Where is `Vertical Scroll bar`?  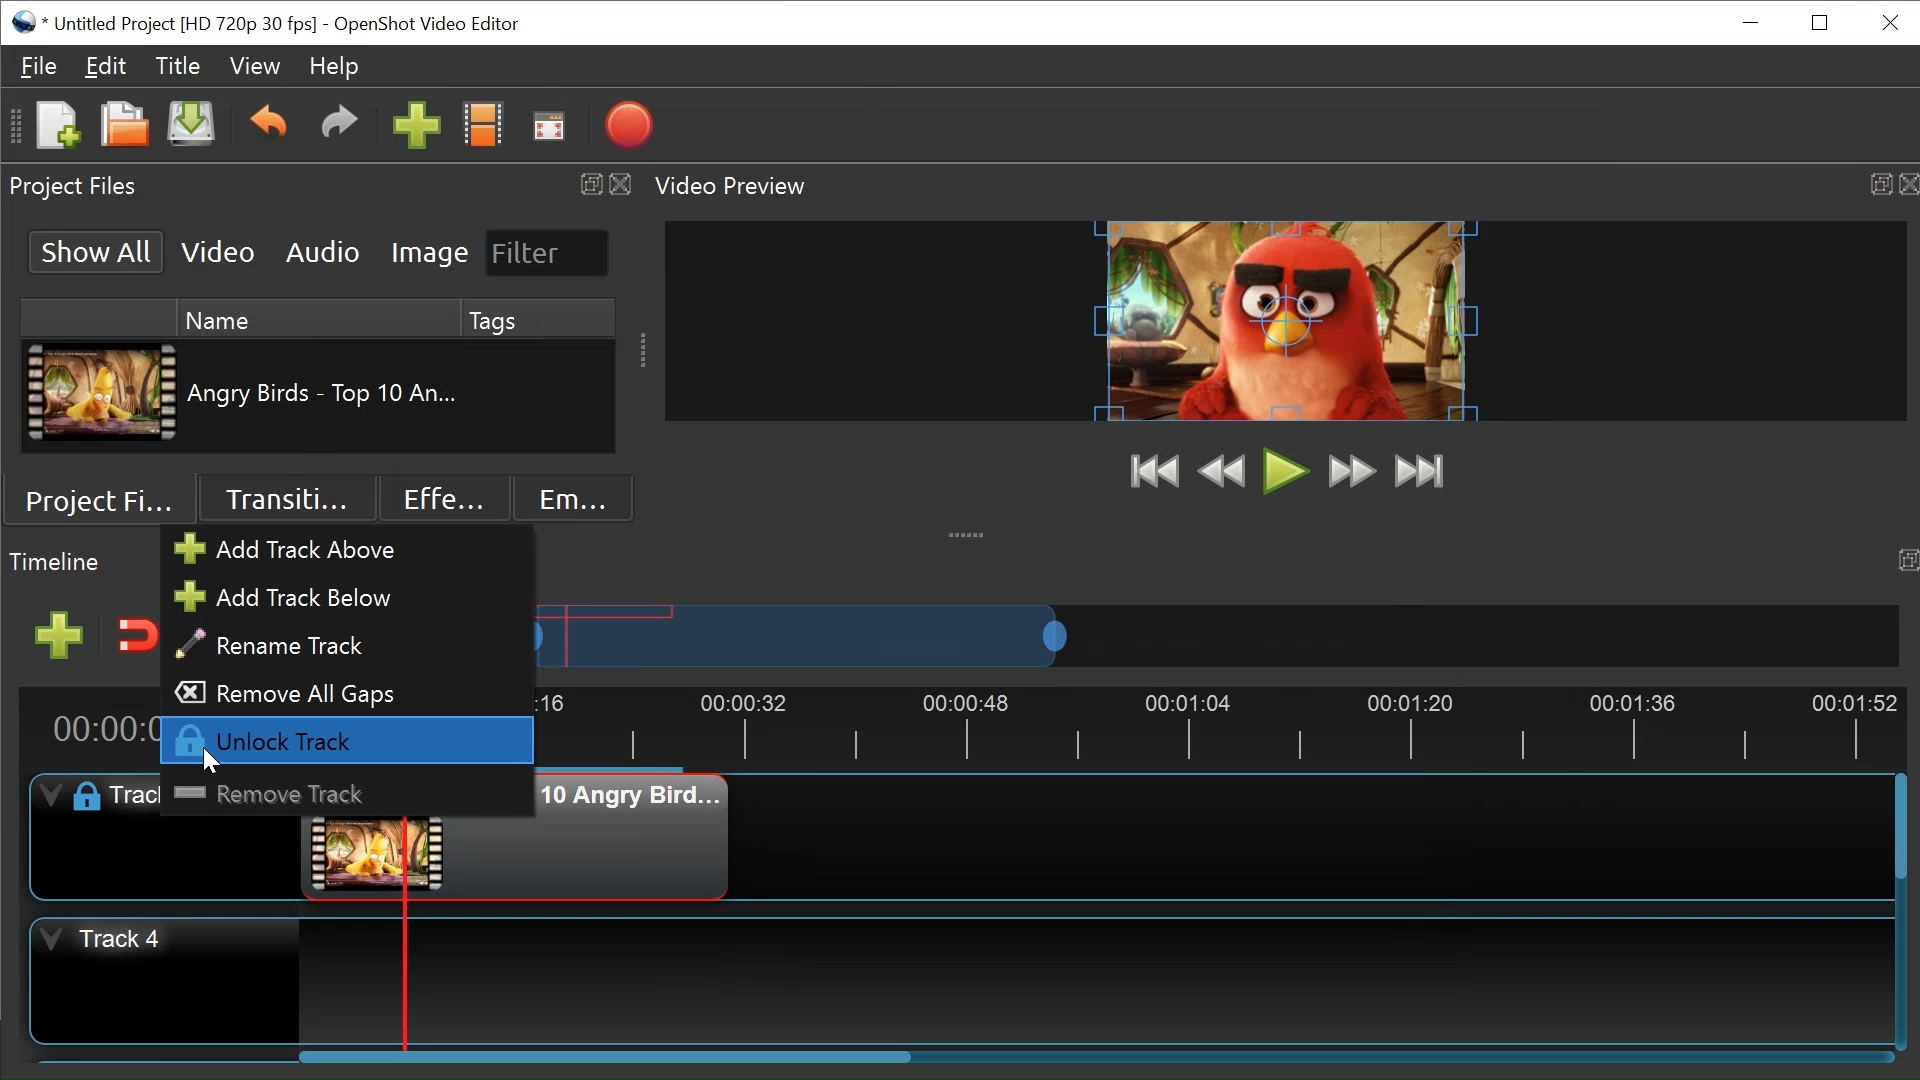 Vertical Scroll bar is located at coordinates (1898, 826).